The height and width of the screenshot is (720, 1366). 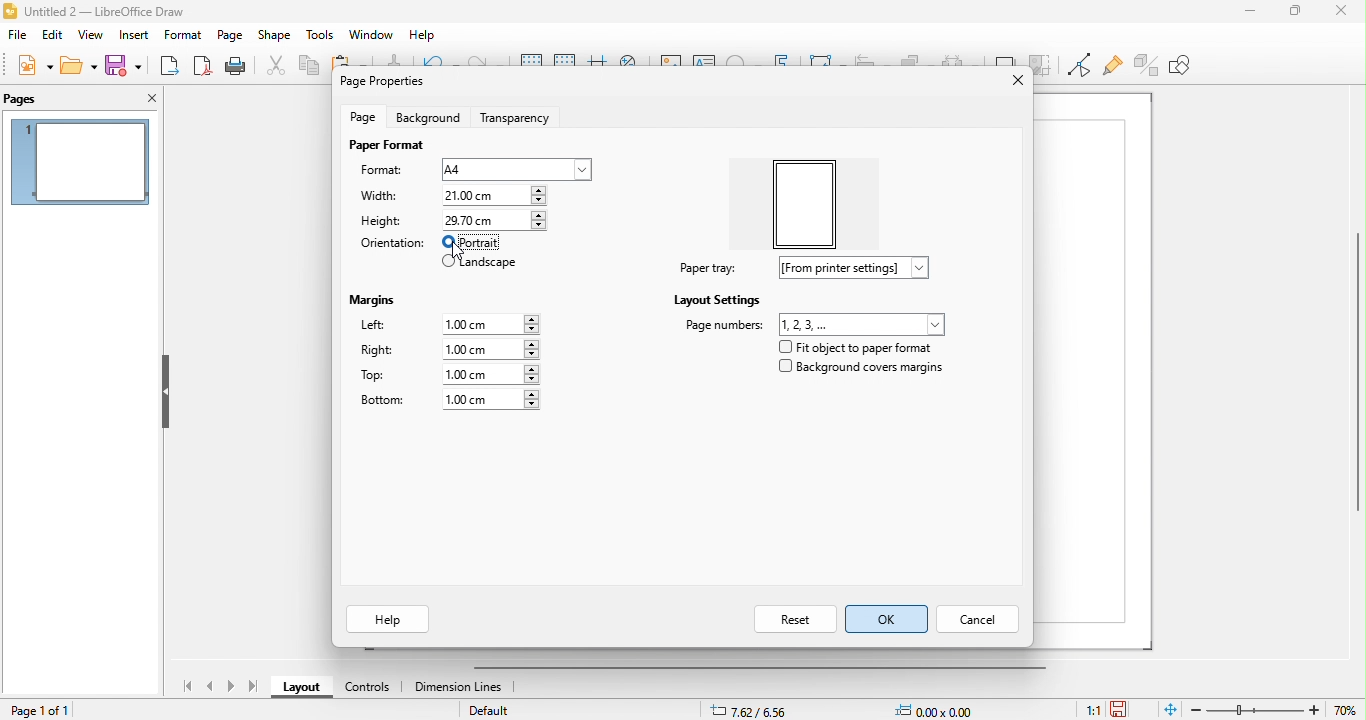 I want to click on last page, so click(x=253, y=687).